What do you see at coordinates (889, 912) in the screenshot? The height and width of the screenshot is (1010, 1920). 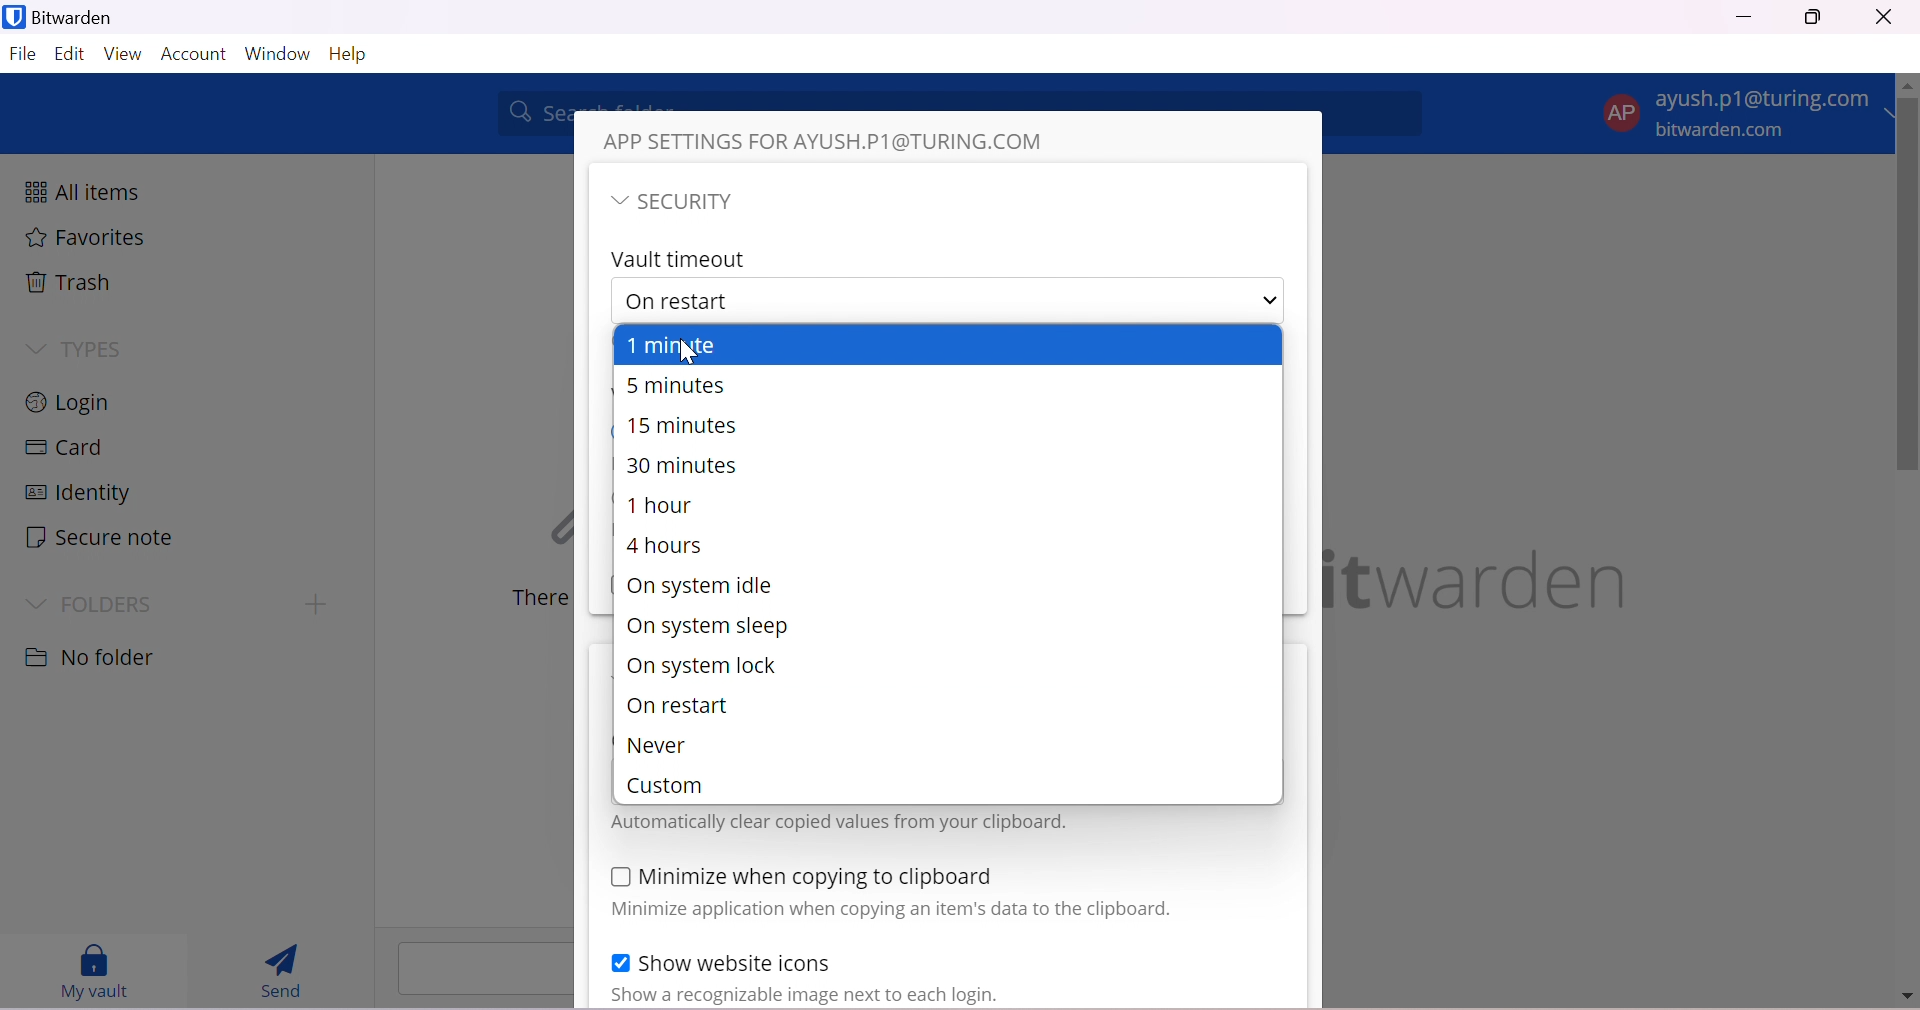 I see `Minimize application when copying data to clipboard.` at bounding box center [889, 912].